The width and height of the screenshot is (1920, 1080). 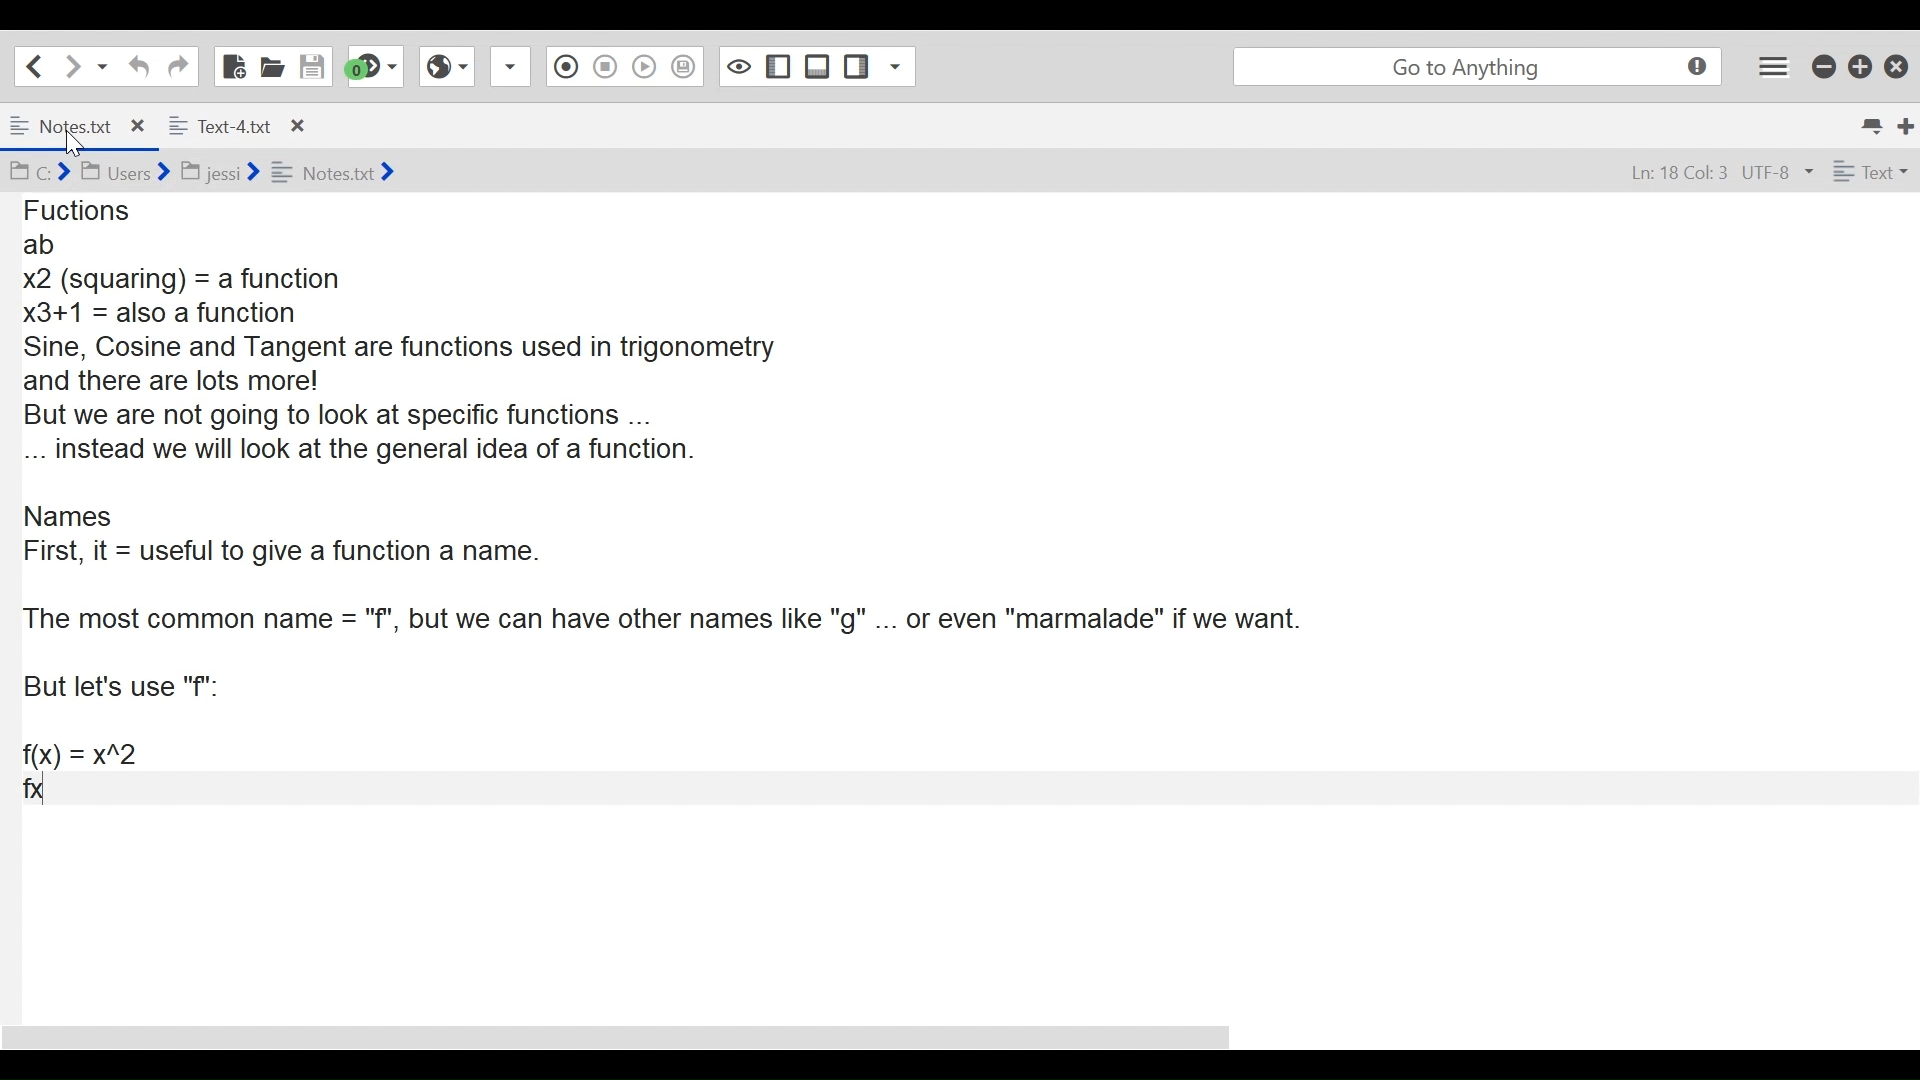 What do you see at coordinates (334, 171) in the screenshot?
I see `notes.txt` at bounding box center [334, 171].